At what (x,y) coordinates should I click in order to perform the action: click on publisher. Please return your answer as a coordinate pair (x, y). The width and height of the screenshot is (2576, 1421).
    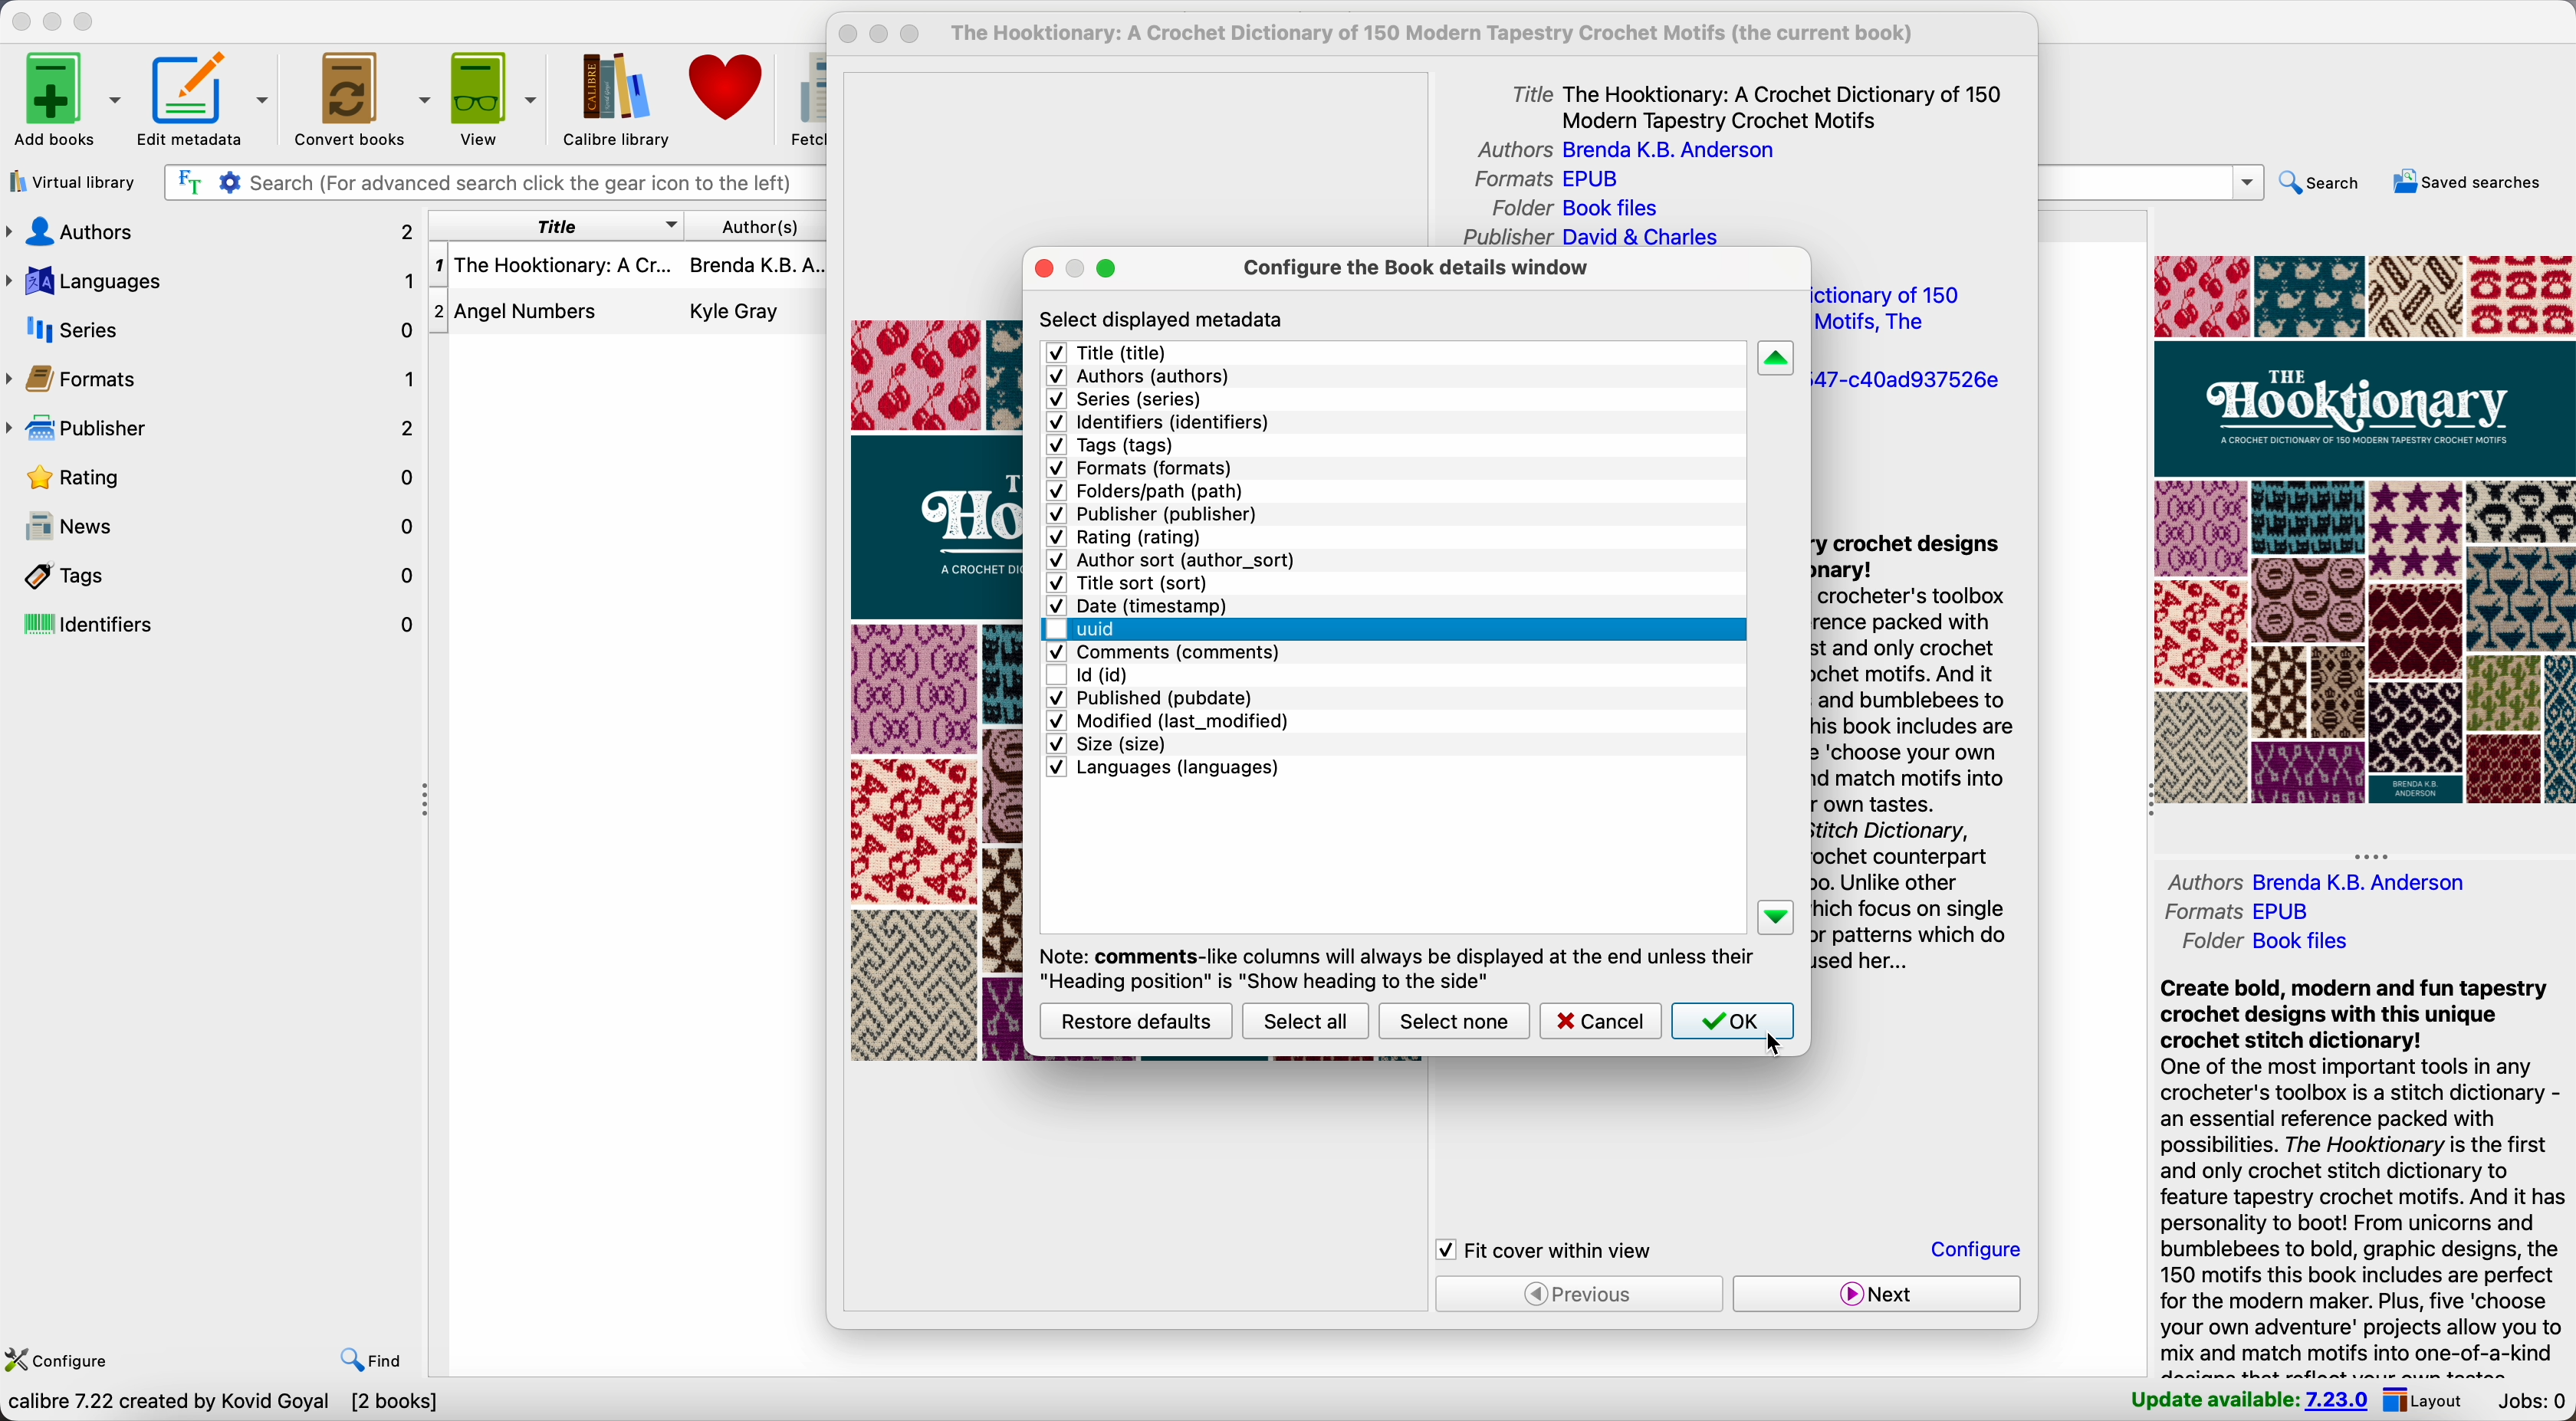
    Looking at the image, I should click on (1155, 515).